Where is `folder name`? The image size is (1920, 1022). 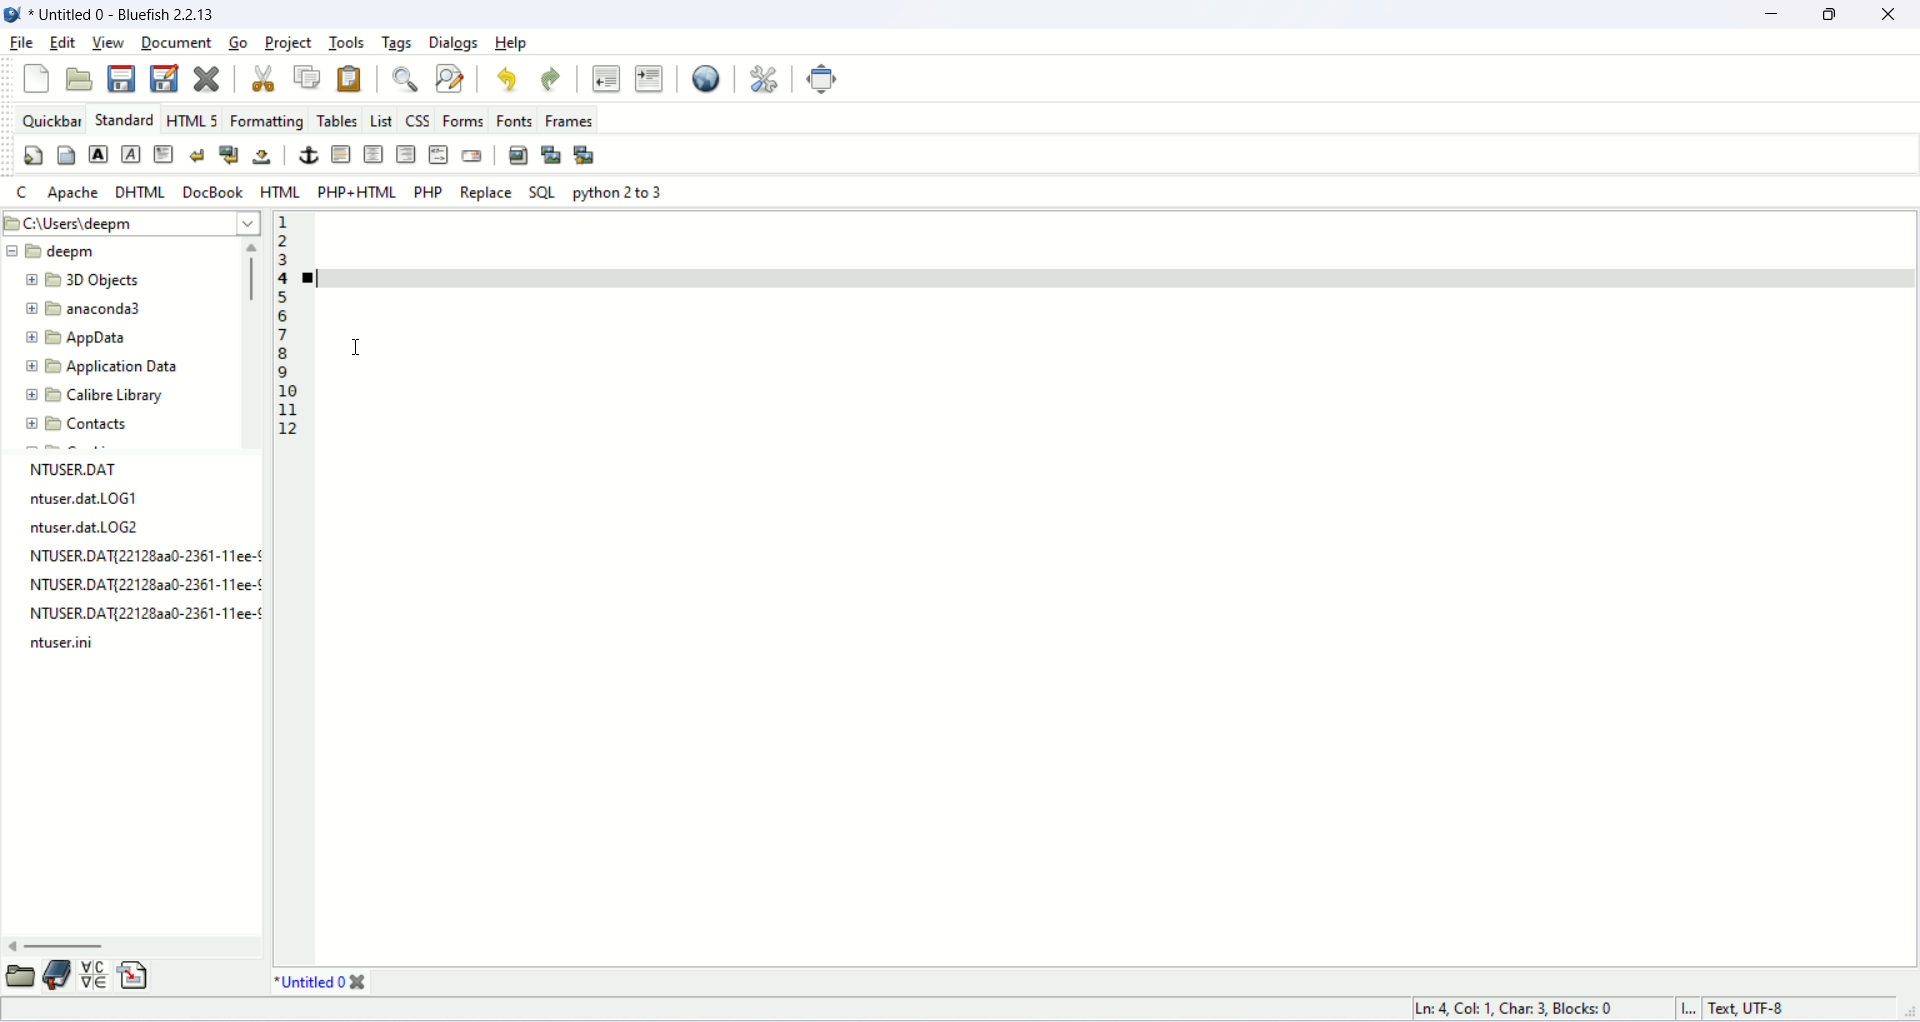 folder name is located at coordinates (122, 337).